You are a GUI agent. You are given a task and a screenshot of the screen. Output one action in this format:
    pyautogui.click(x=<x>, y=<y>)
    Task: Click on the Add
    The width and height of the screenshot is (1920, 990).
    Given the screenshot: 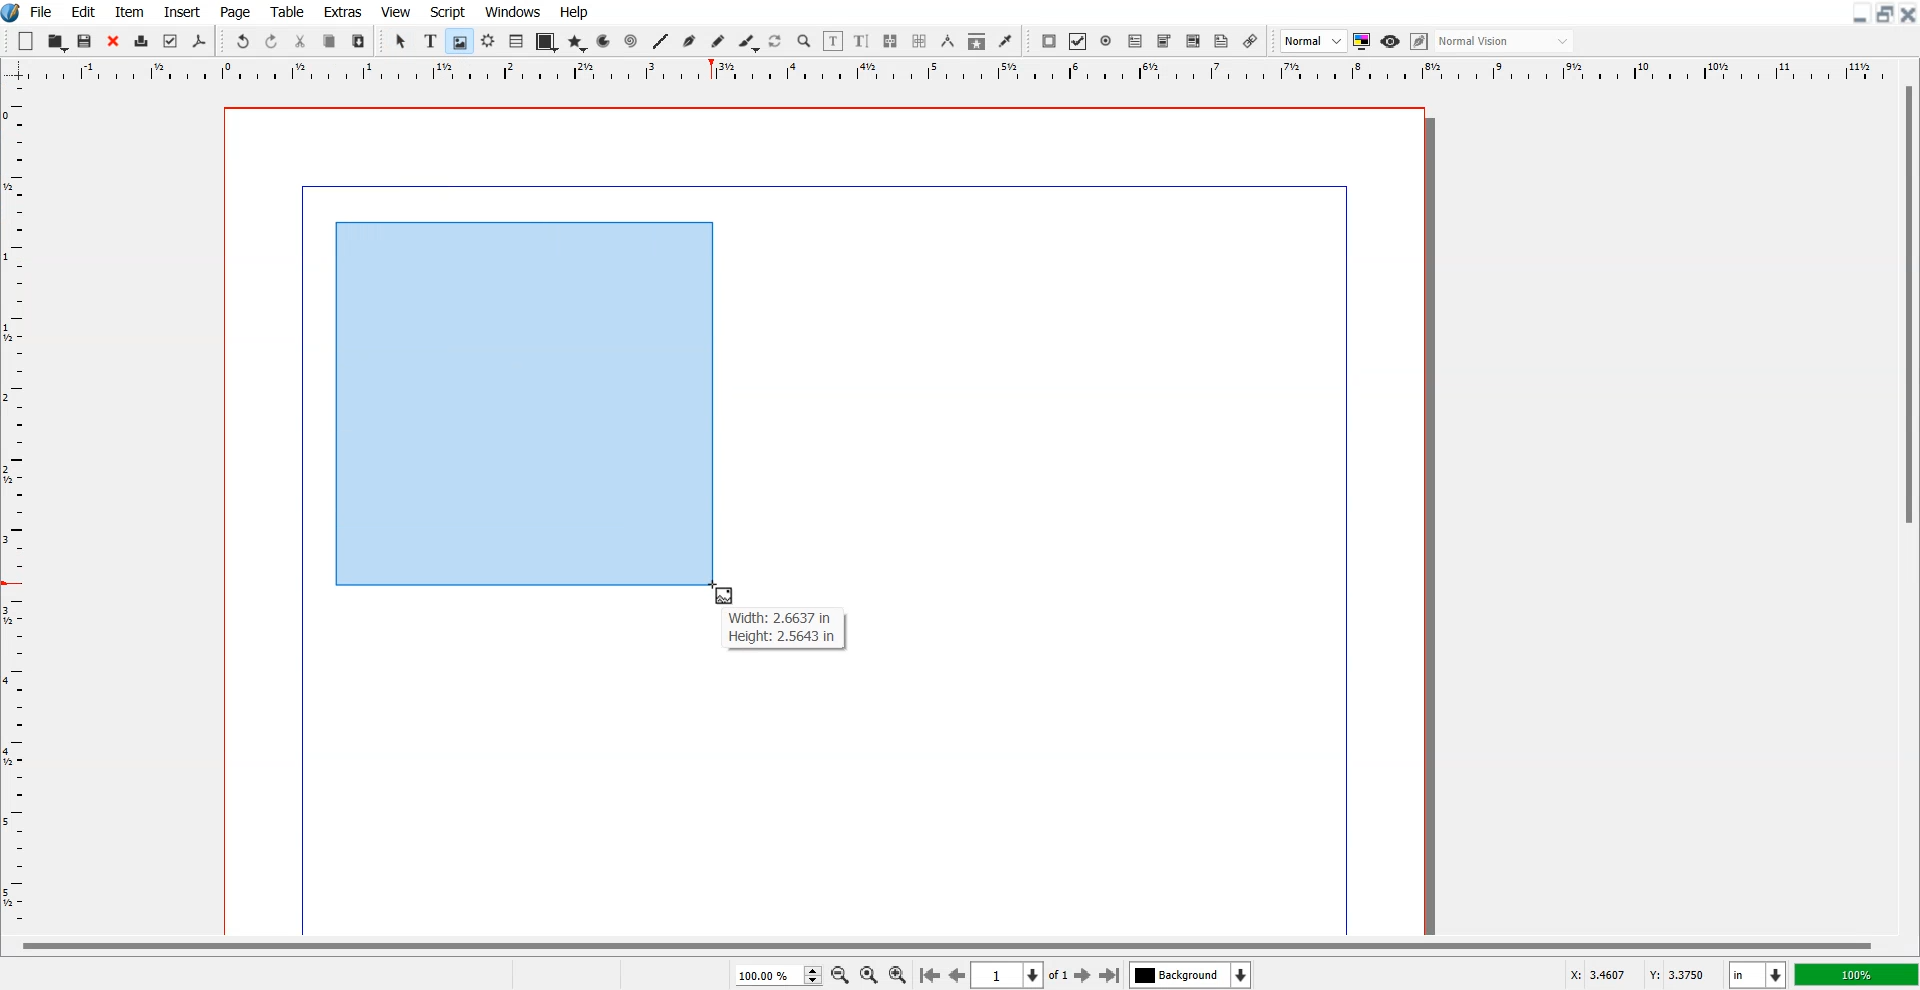 What is the action you would take?
    pyautogui.click(x=27, y=40)
    